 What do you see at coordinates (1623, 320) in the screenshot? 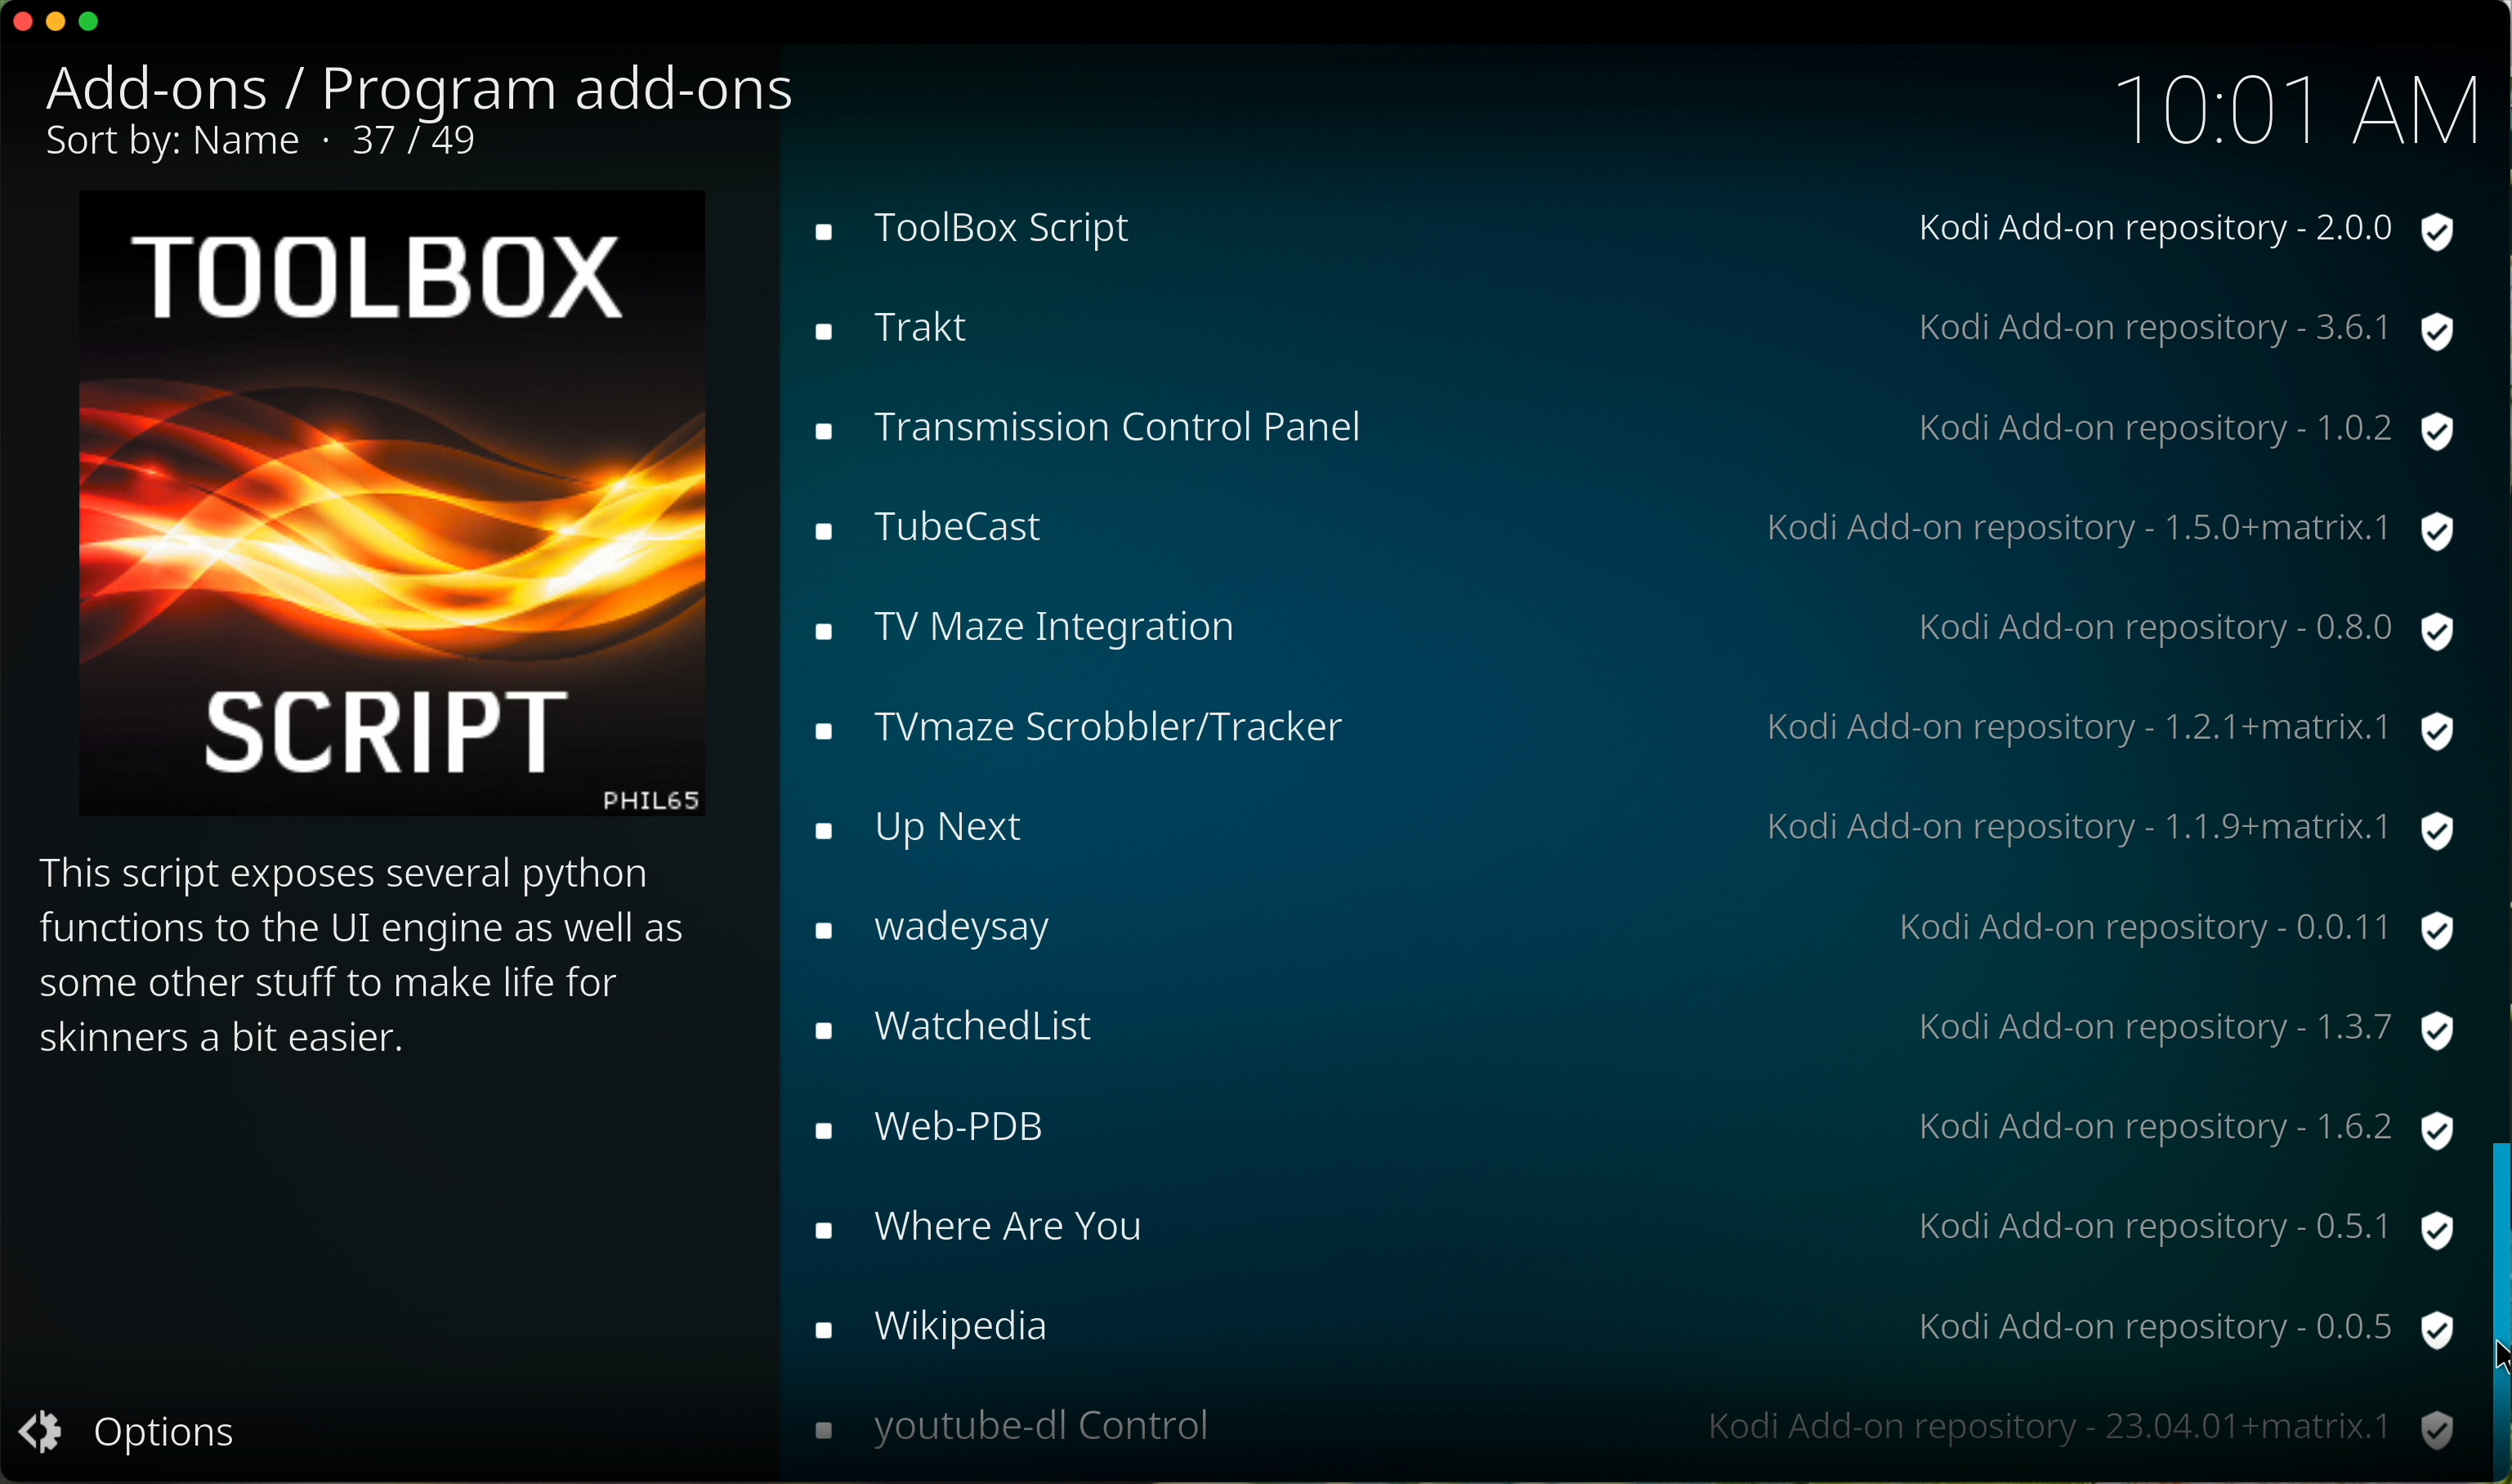
I see `trakt` at bounding box center [1623, 320].